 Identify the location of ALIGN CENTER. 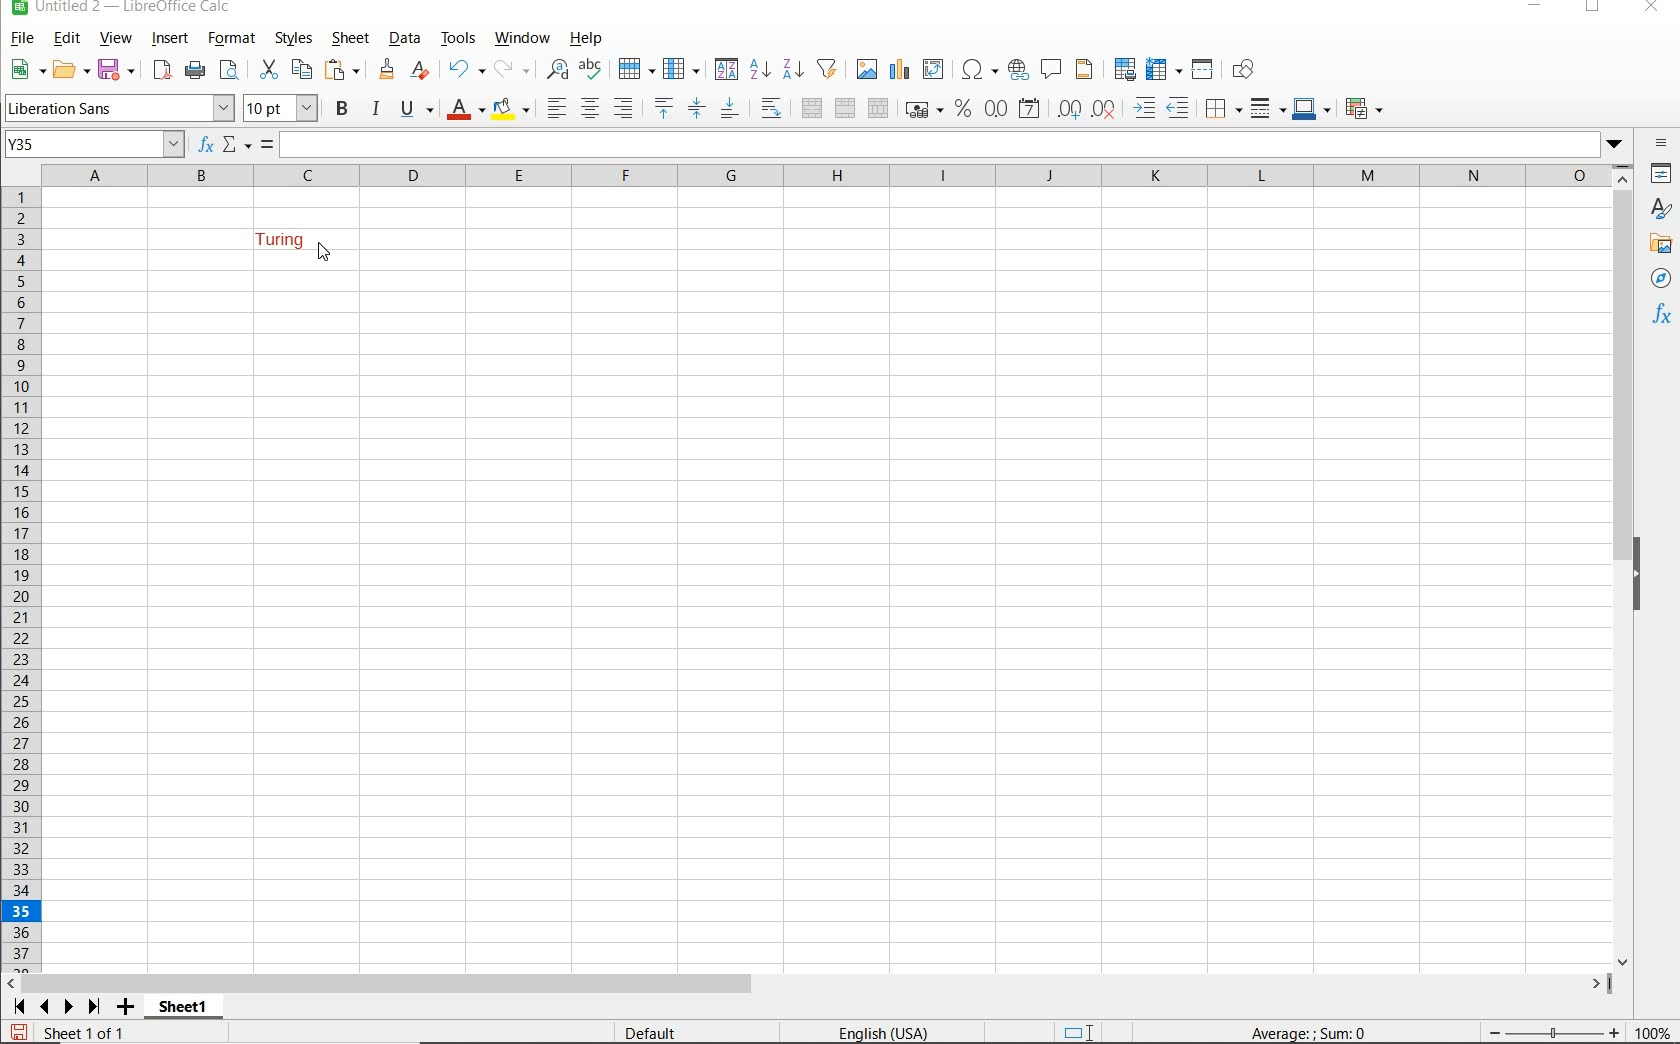
(591, 110).